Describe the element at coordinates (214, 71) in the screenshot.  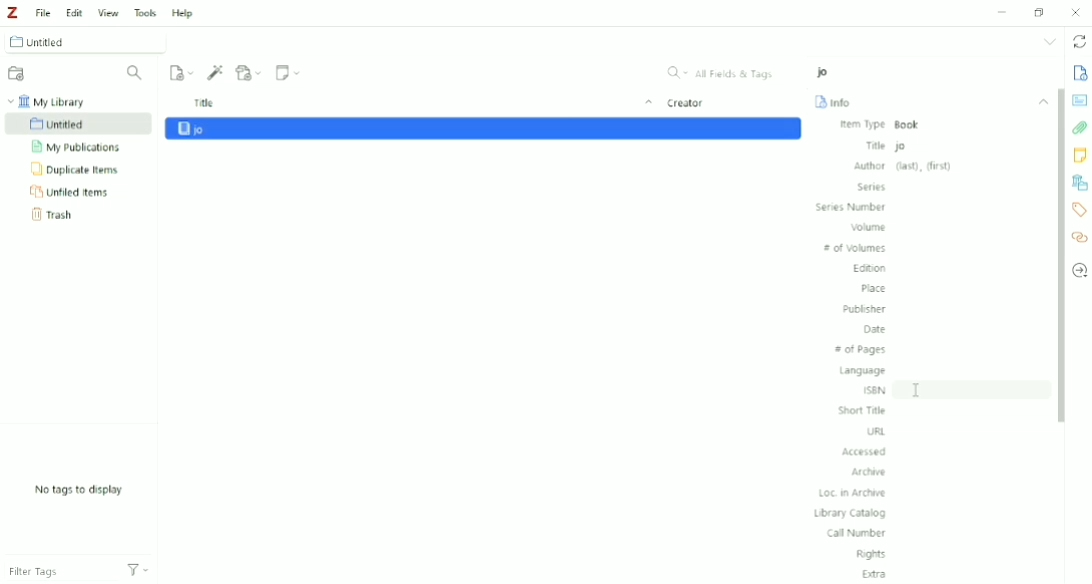
I see `Add Item (s) by Identifier` at that location.